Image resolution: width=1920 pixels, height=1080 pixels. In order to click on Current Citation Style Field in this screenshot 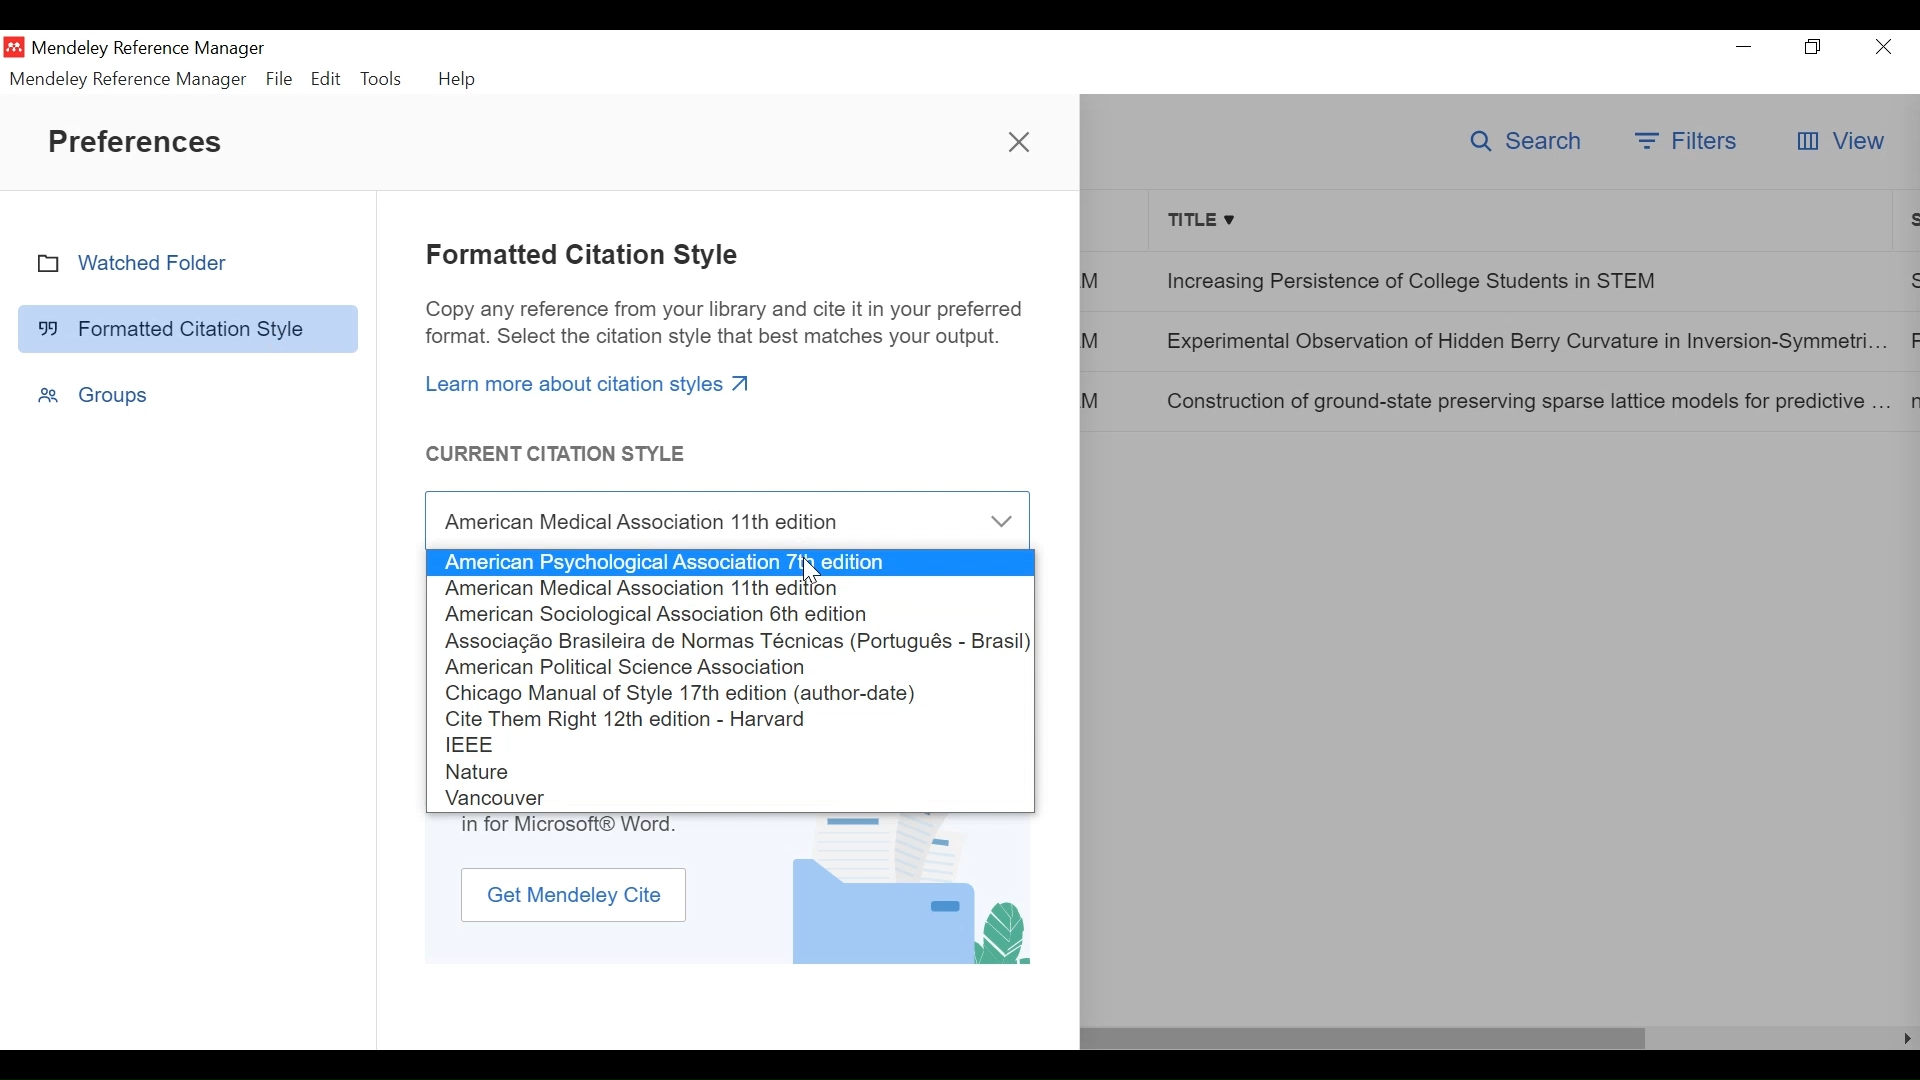, I will do `click(728, 521)`.